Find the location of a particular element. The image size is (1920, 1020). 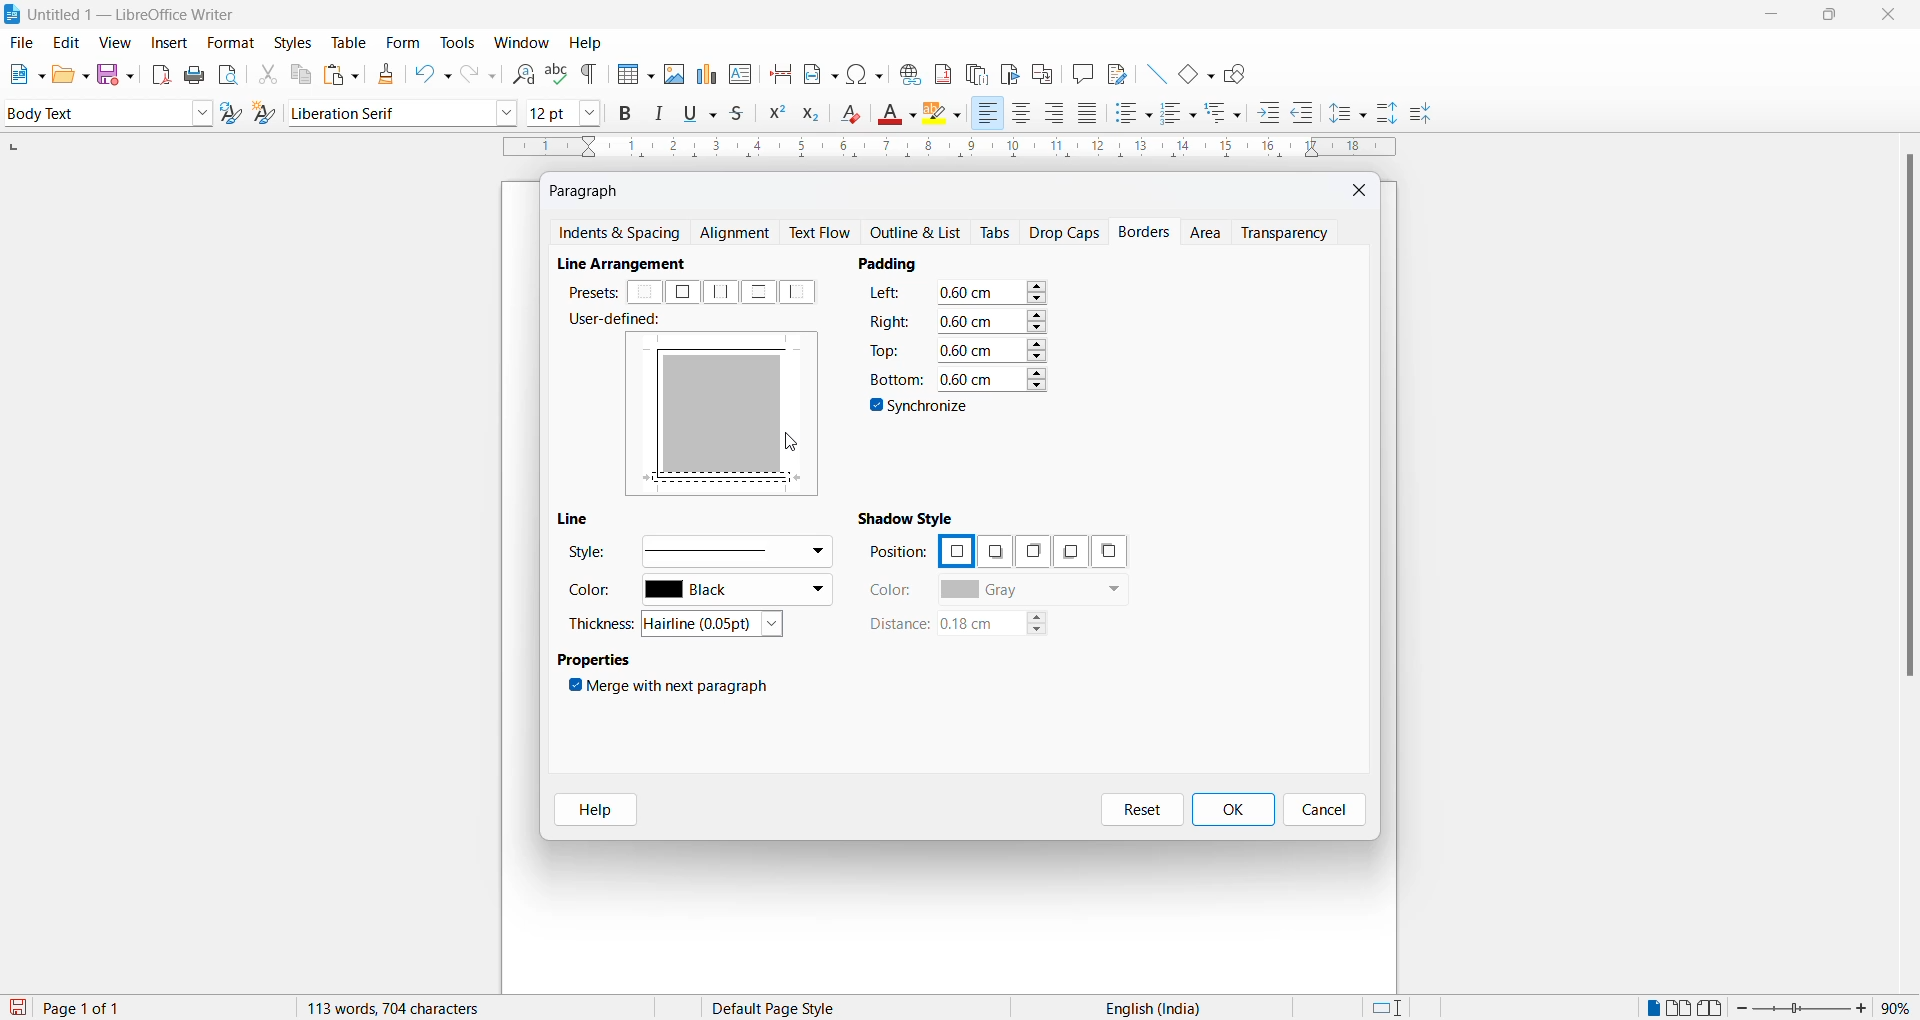

insert comments is located at coordinates (1078, 73).